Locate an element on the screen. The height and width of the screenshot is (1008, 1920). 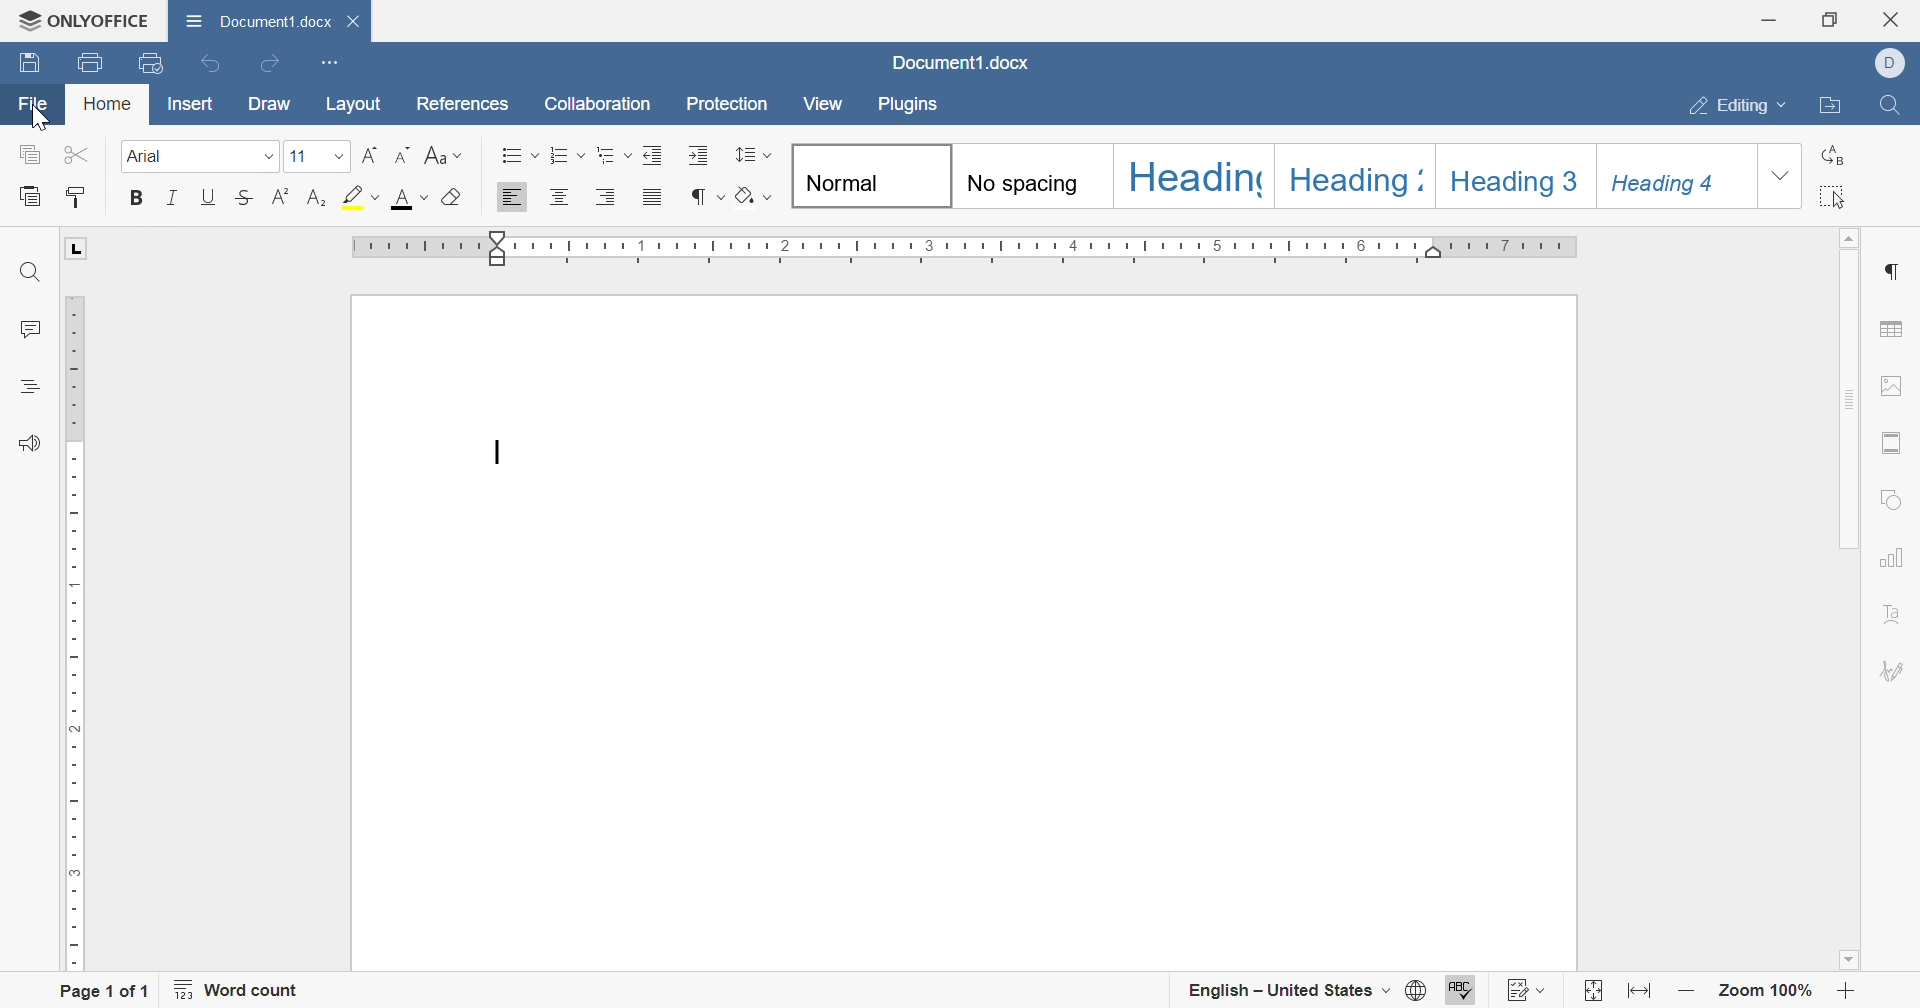
track changes is located at coordinates (1525, 992).